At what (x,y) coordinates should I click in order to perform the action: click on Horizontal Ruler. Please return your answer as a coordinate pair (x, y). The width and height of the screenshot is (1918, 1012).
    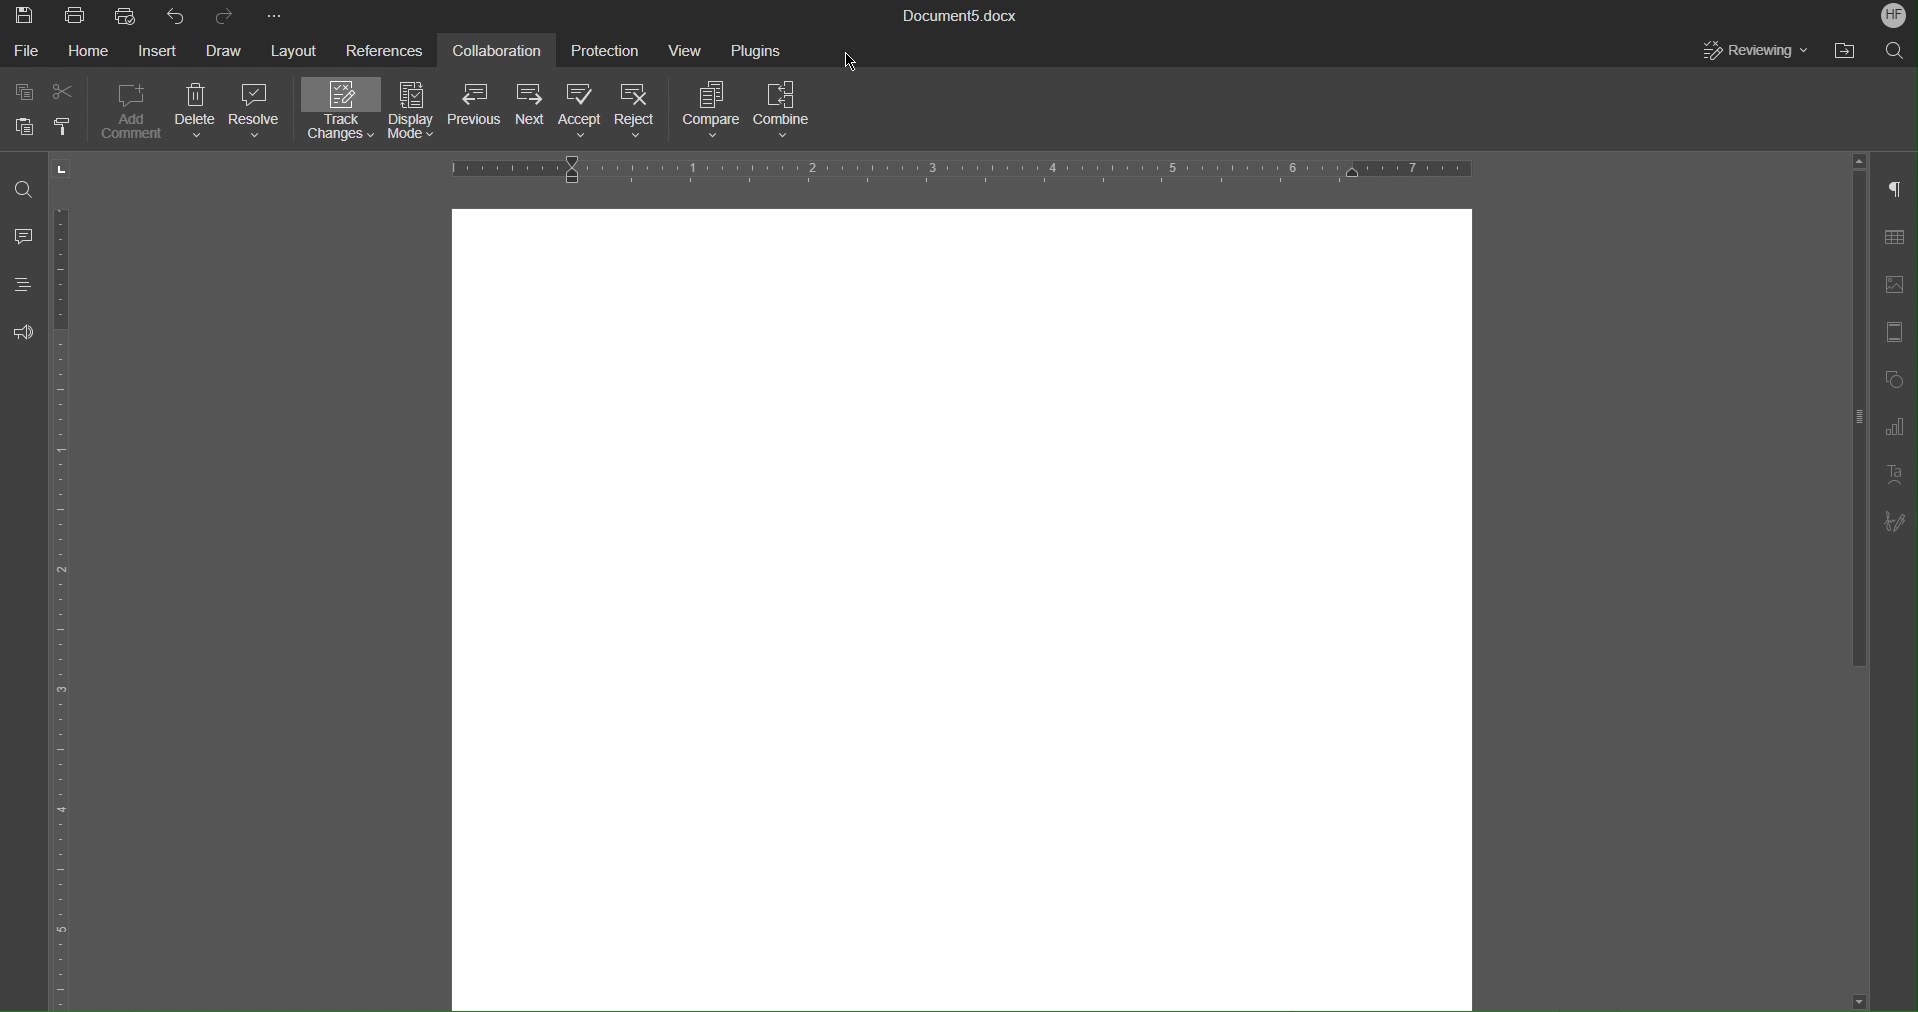
    Looking at the image, I should click on (962, 168).